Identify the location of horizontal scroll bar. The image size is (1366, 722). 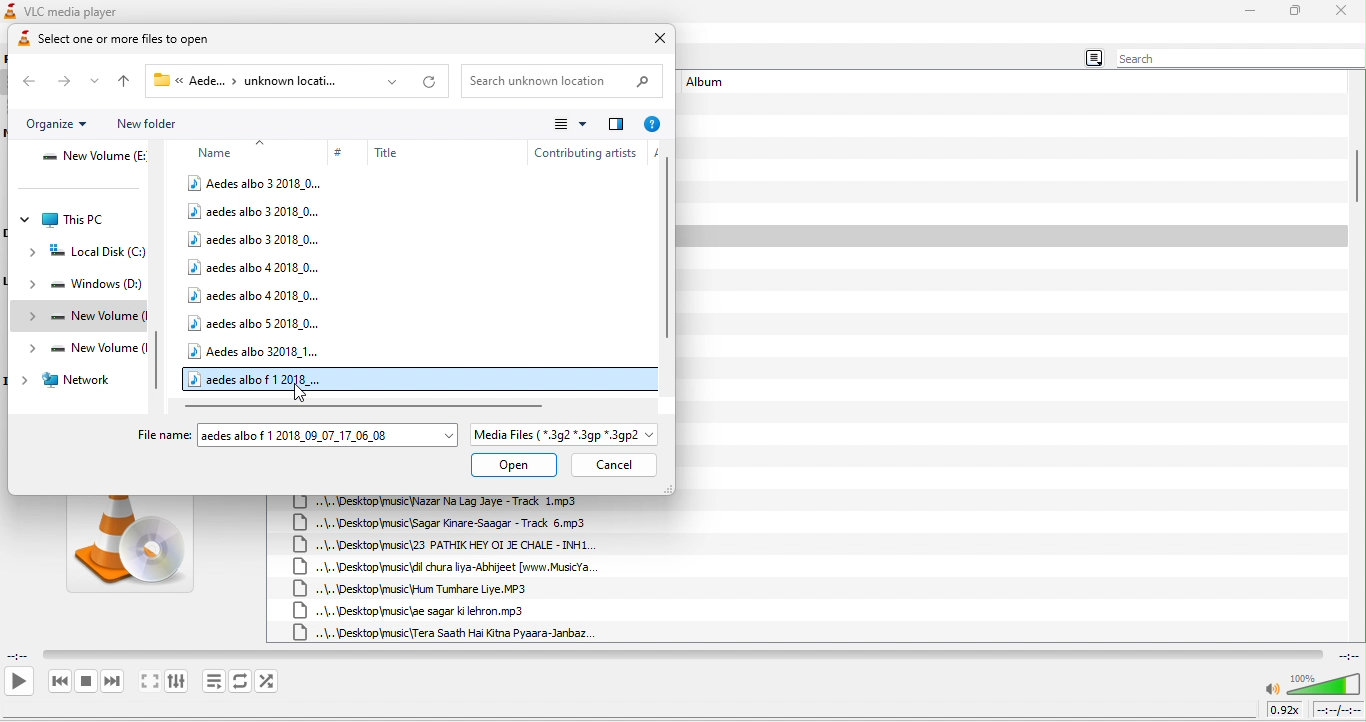
(367, 405).